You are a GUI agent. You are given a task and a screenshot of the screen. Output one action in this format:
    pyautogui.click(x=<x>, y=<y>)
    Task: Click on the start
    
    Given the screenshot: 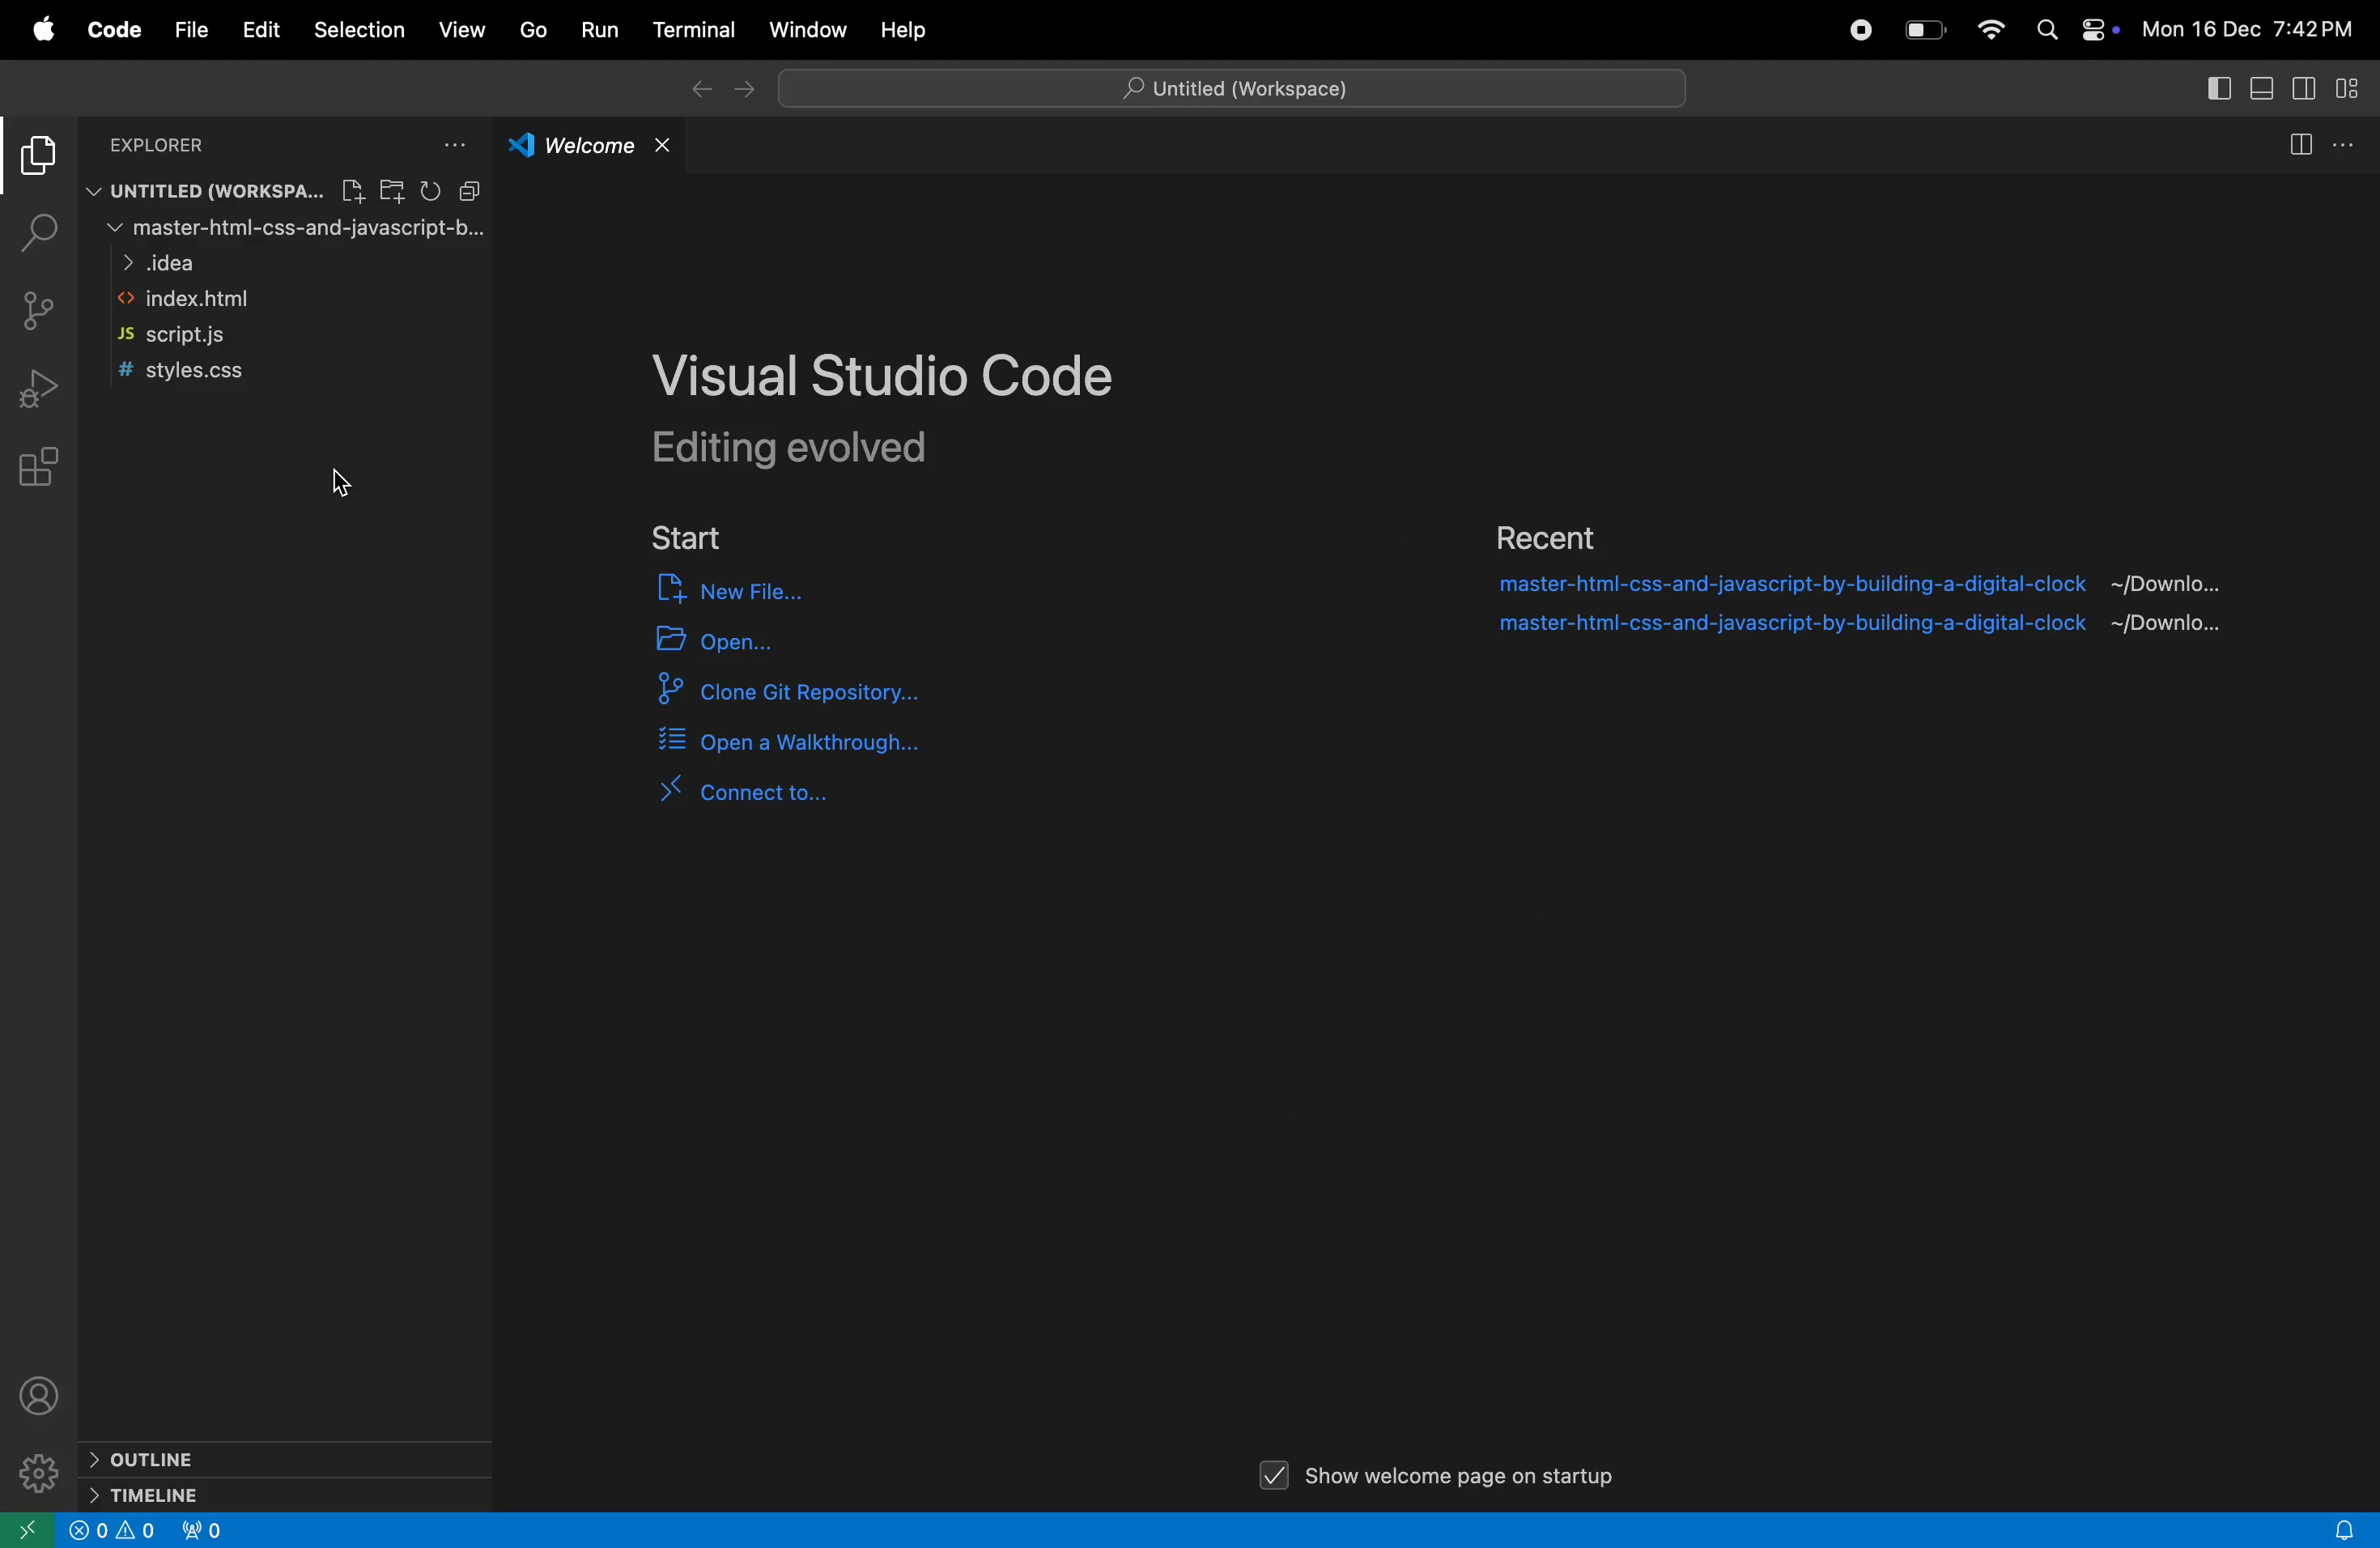 What is the action you would take?
    pyautogui.click(x=700, y=538)
    